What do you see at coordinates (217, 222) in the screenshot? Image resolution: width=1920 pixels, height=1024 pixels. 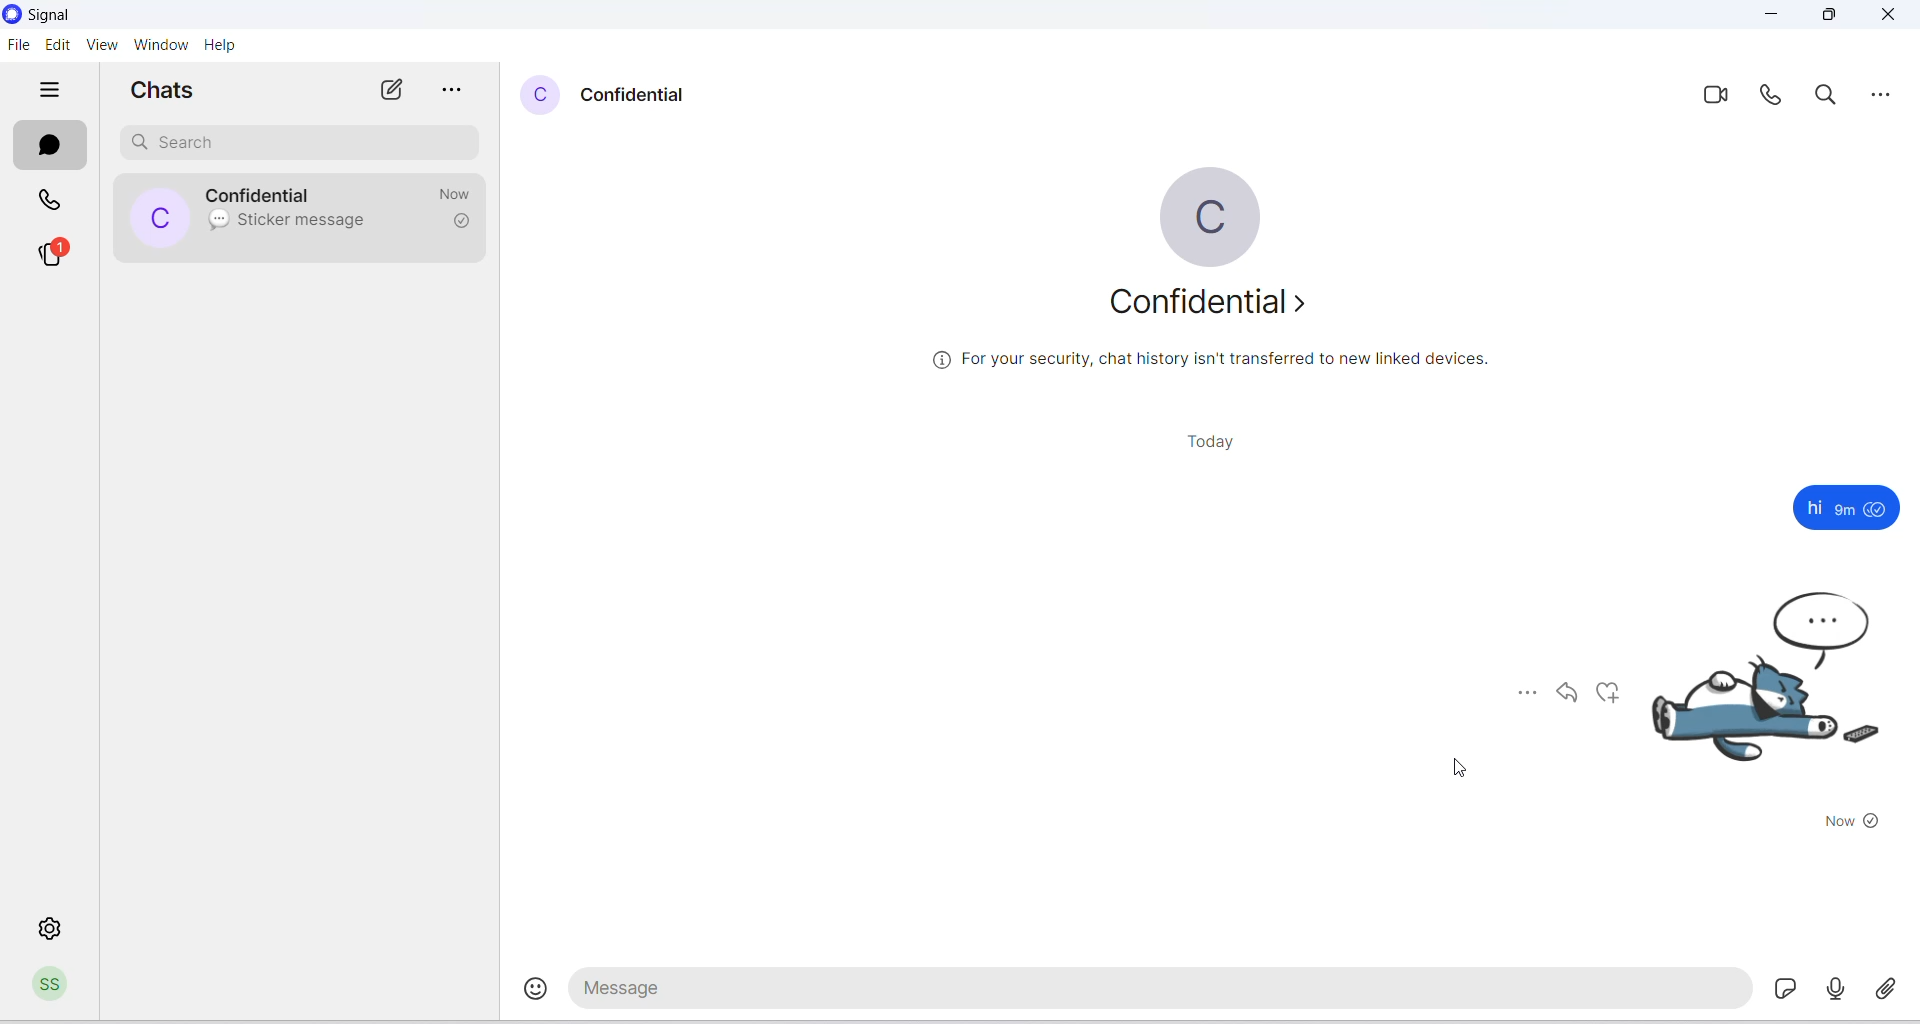 I see `last message` at bounding box center [217, 222].